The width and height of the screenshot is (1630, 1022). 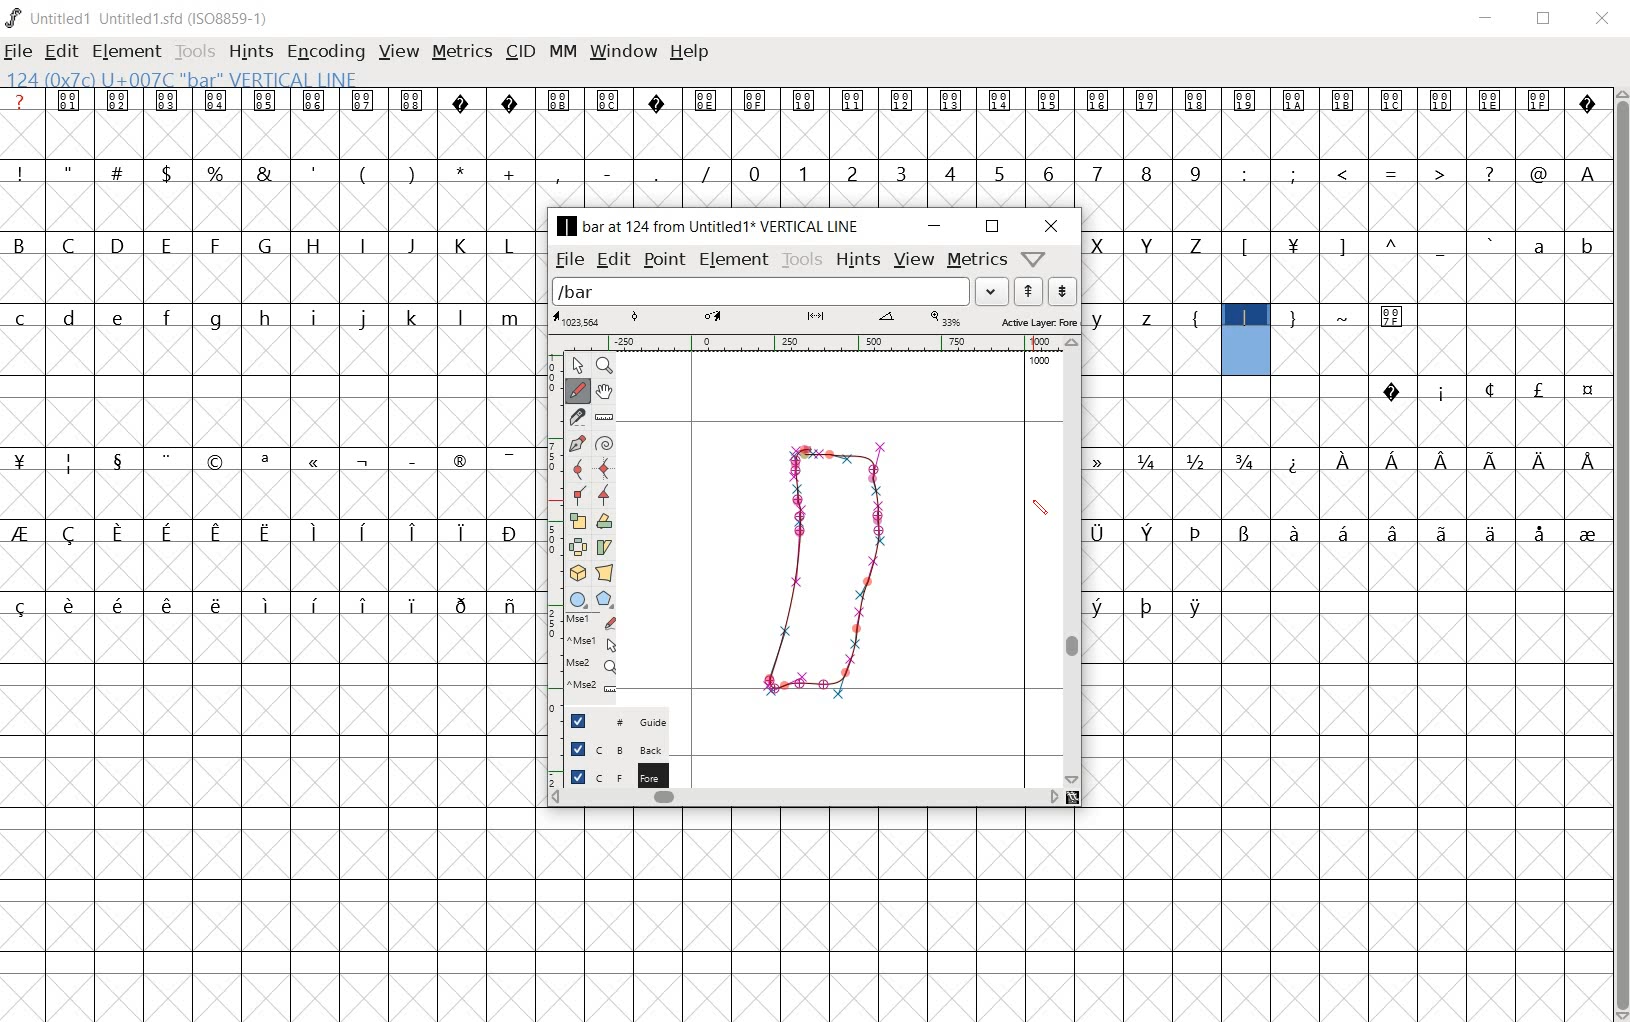 What do you see at coordinates (267, 244) in the screenshot?
I see `letters and symbols` at bounding box center [267, 244].